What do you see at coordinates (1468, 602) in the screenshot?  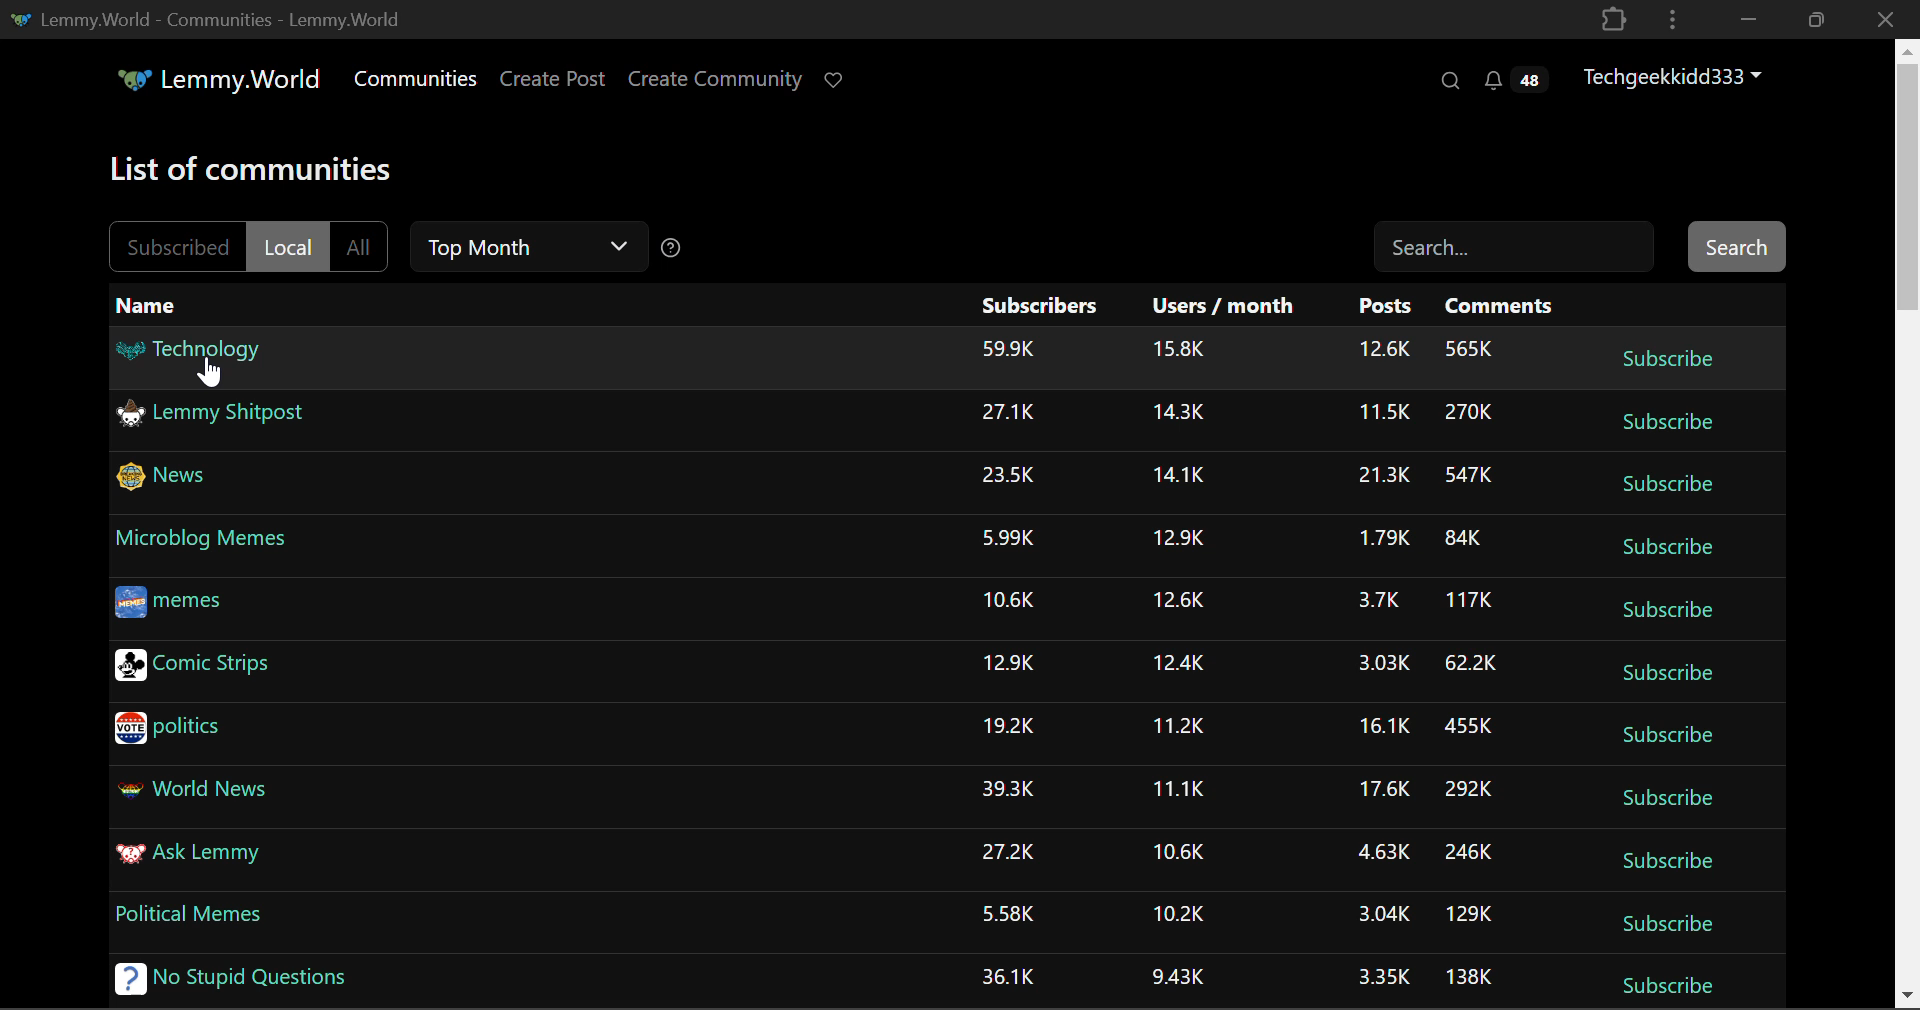 I see `Amount ` at bounding box center [1468, 602].